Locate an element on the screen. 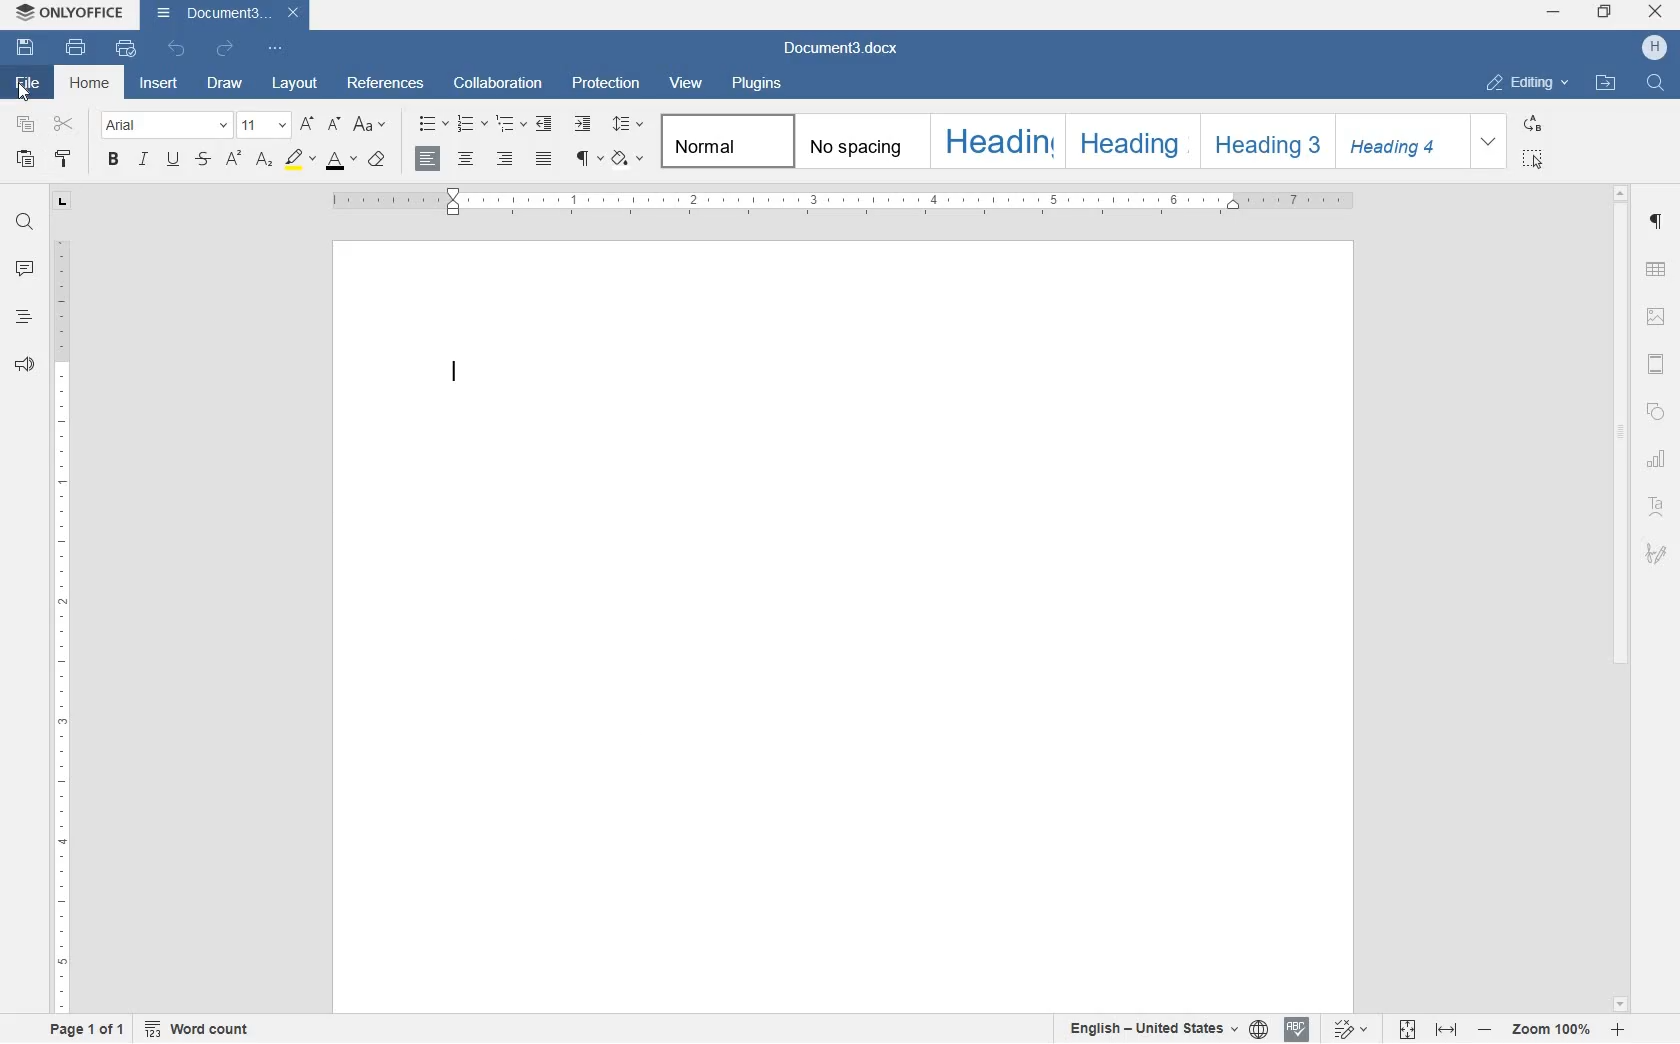 The height and width of the screenshot is (1044, 1680). editor is located at coordinates (452, 375).